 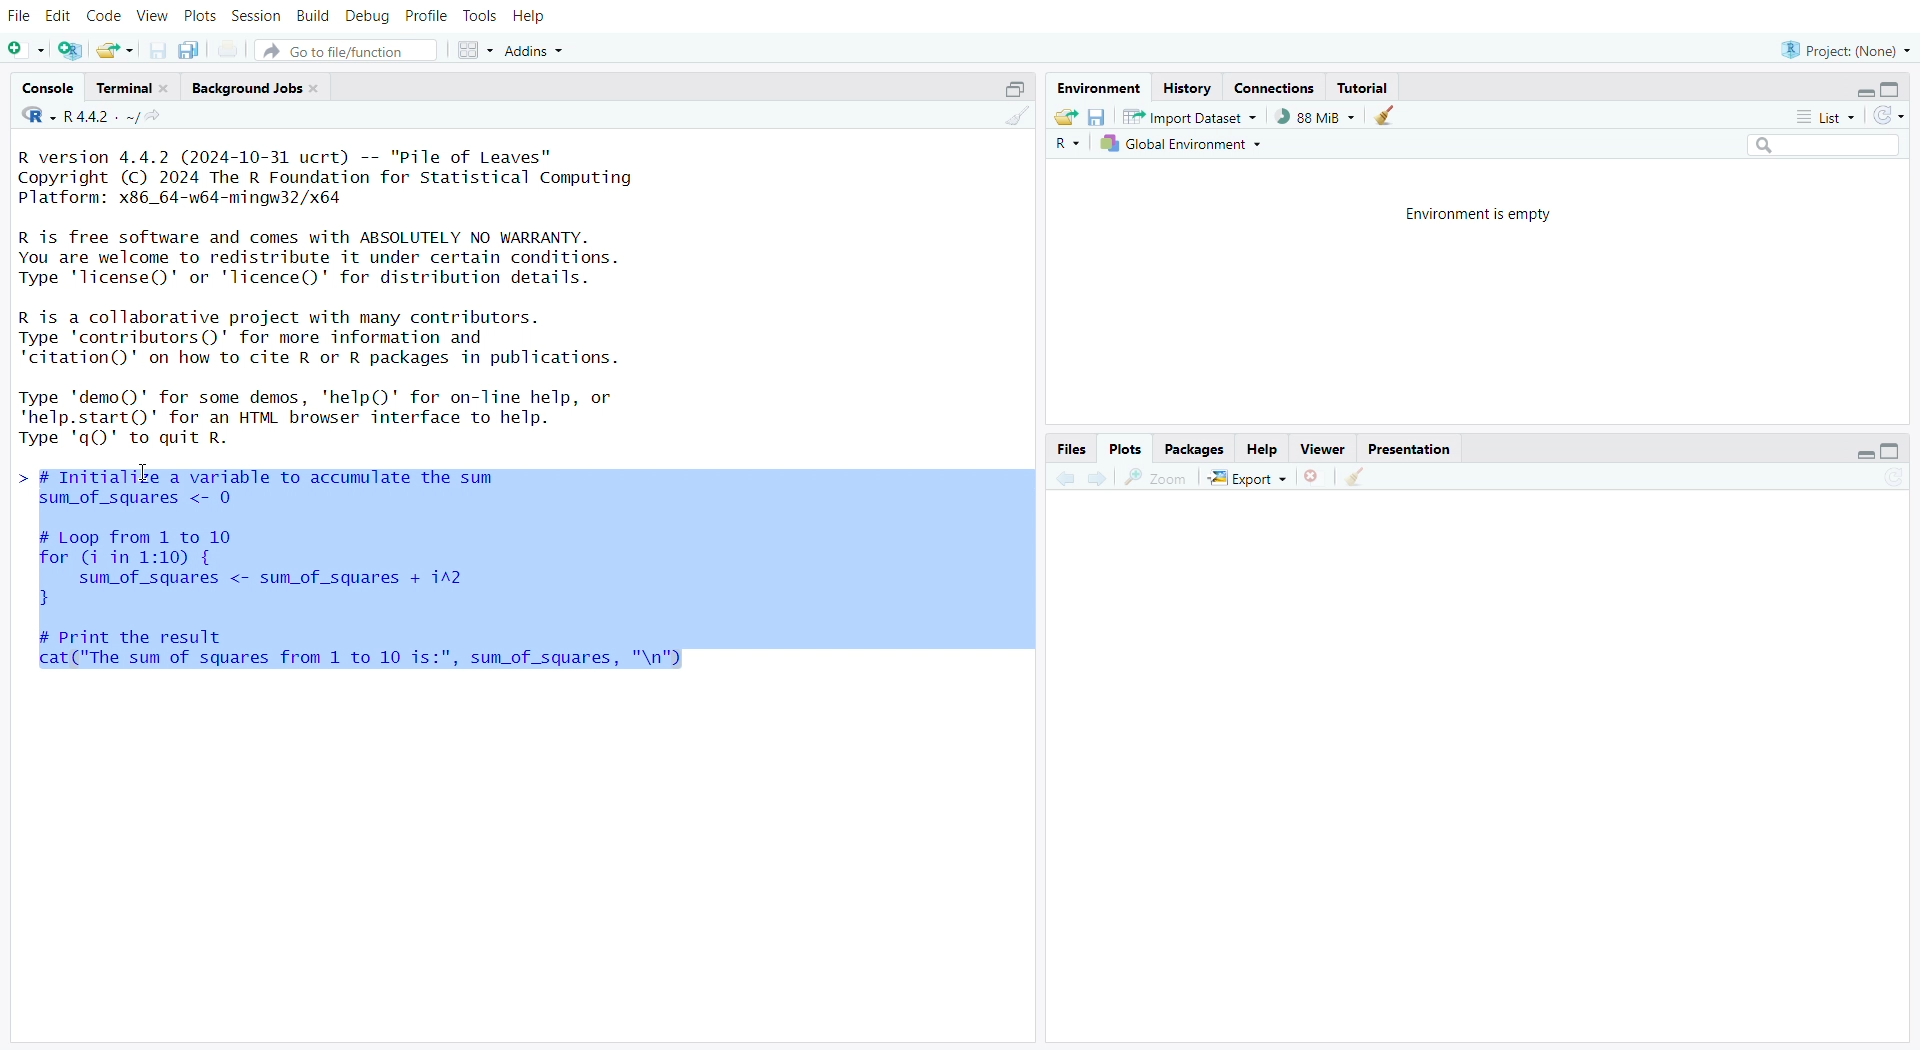 What do you see at coordinates (152, 501) in the screenshot?
I see `sum_of_squares <- 0` at bounding box center [152, 501].